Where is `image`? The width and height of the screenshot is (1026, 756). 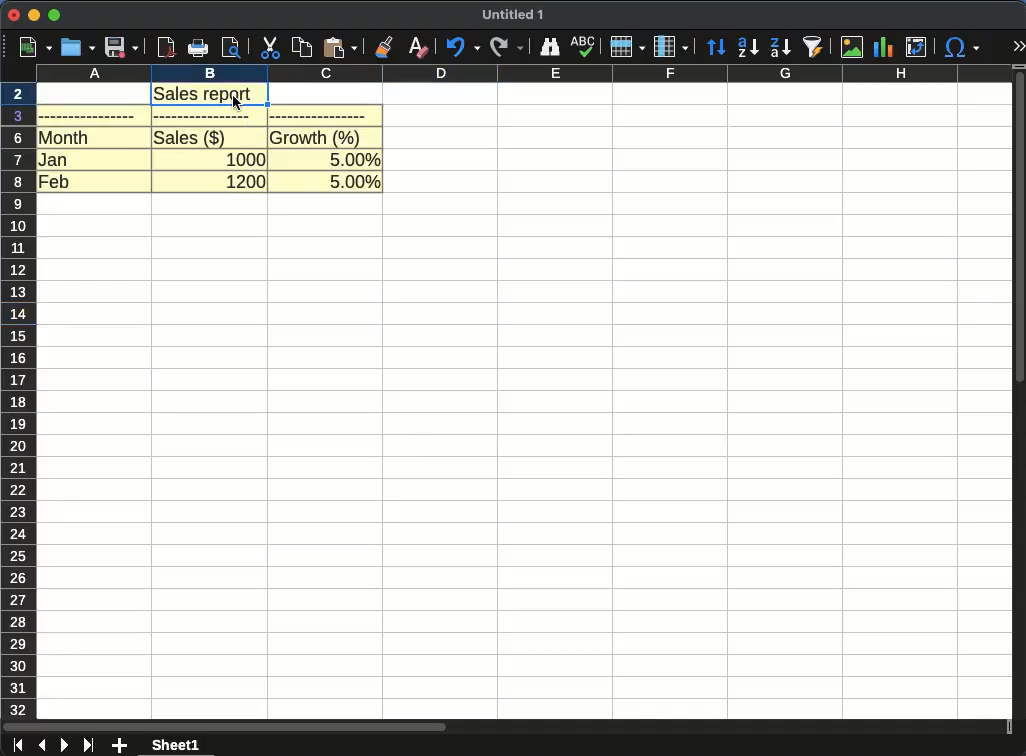
image is located at coordinates (854, 47).